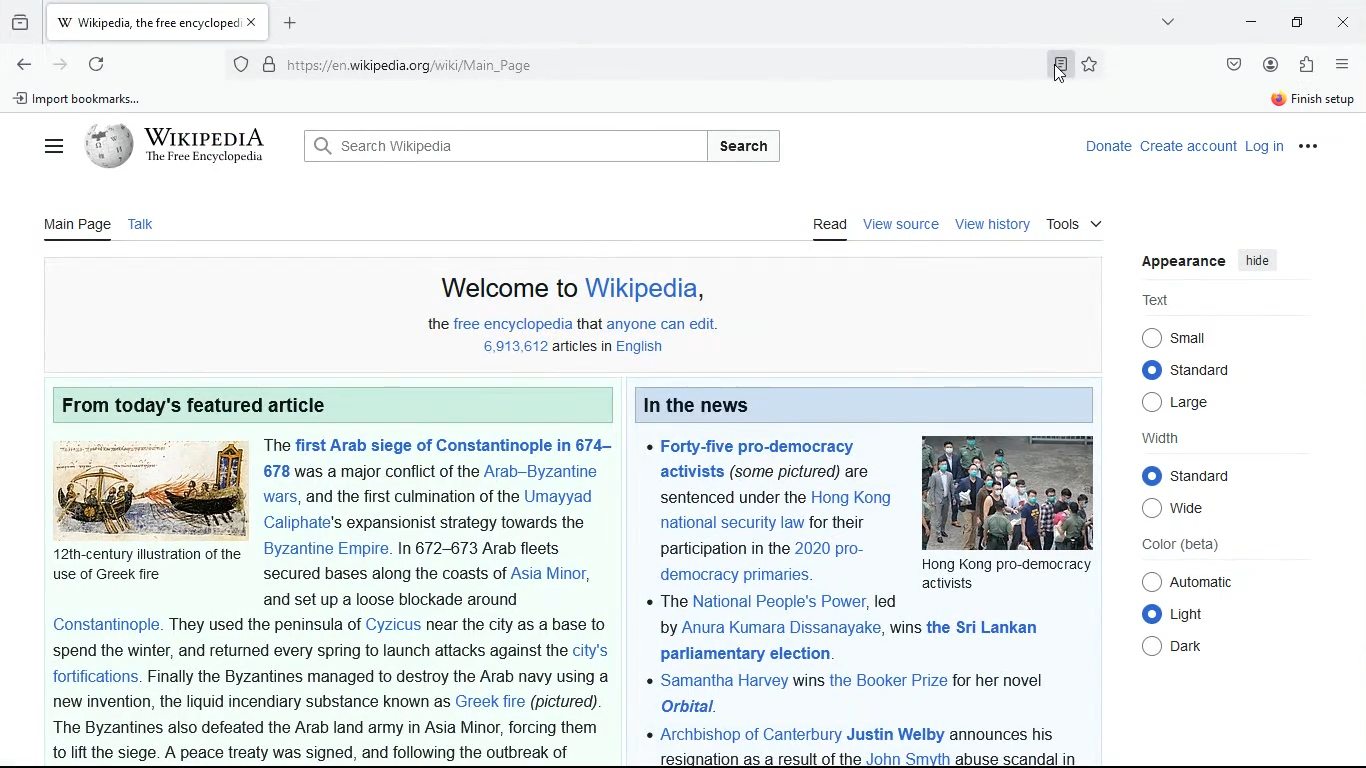 This screenshot has height=768, width=1366. Describe the element at coordinates (294, 21) in the screenshot. I see `add new tab` at that location.